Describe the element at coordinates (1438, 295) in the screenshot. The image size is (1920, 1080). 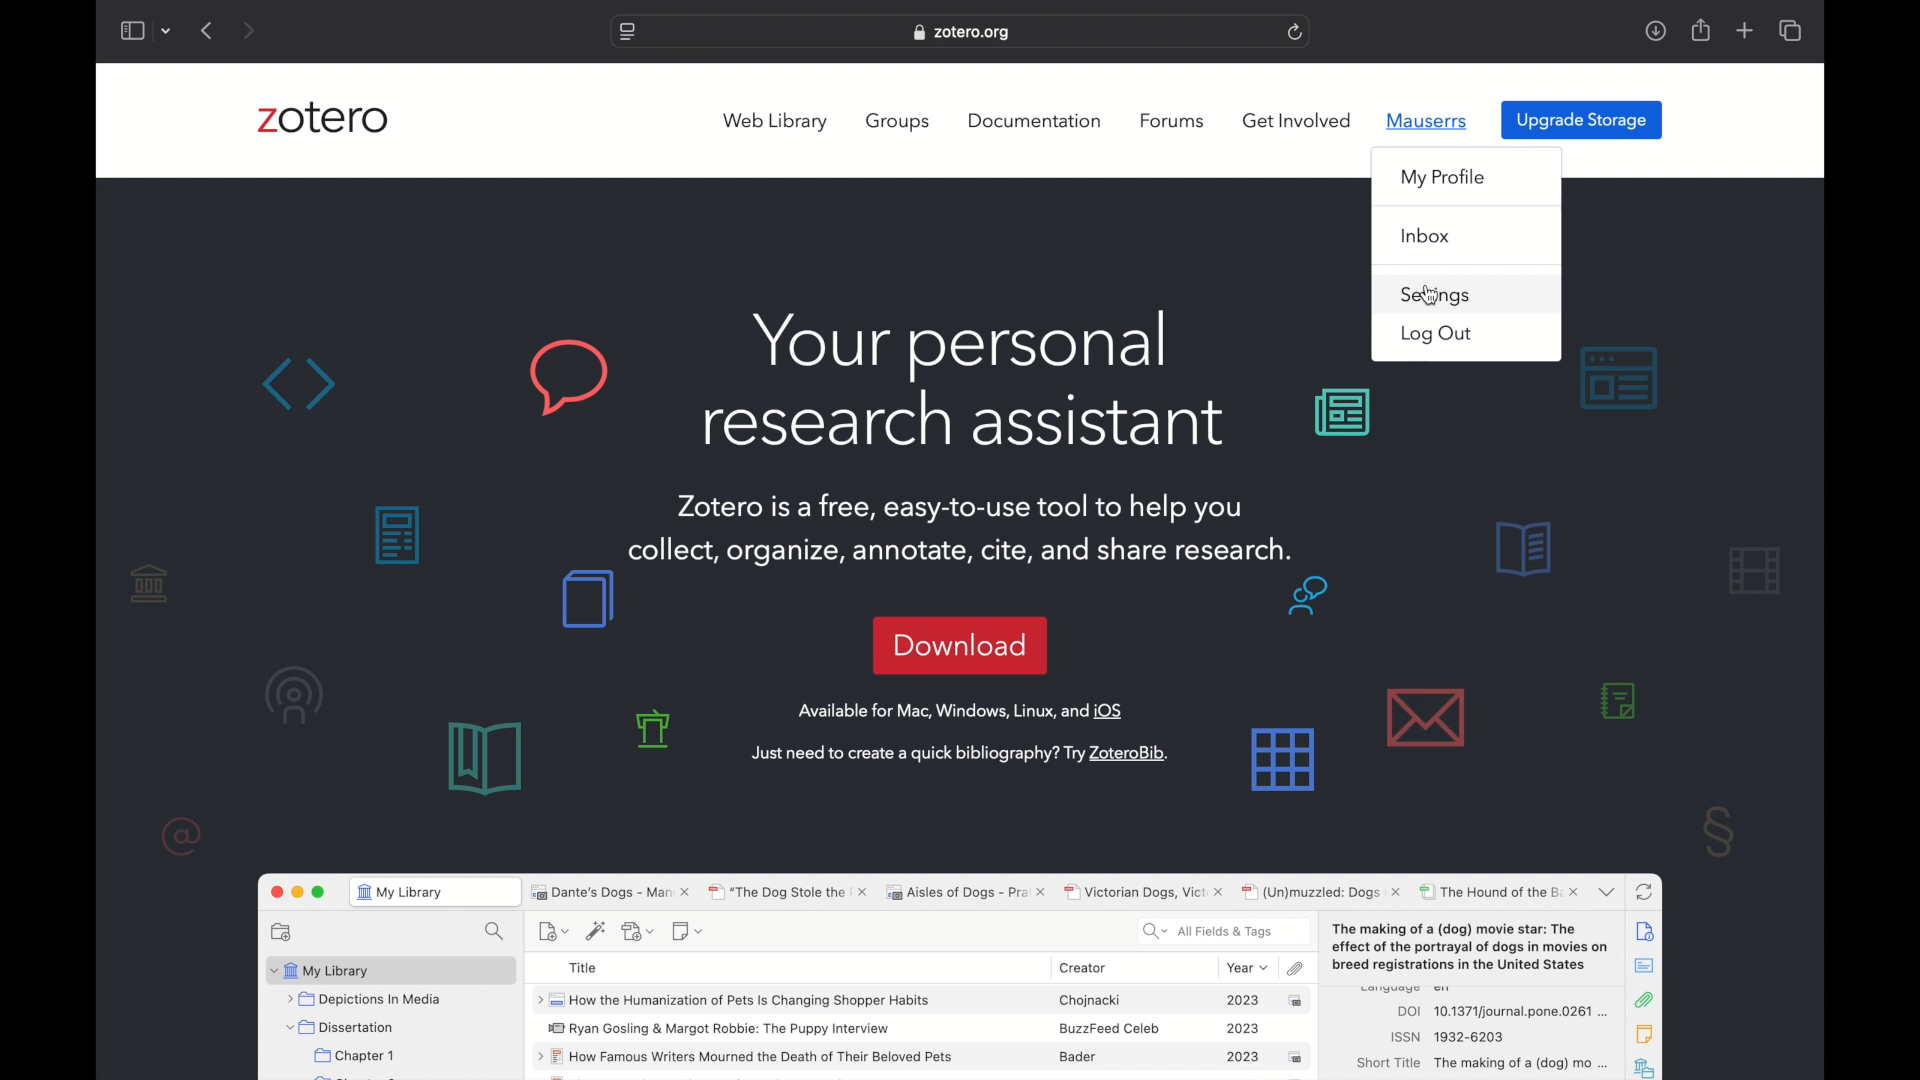
I see `settings` at that location.